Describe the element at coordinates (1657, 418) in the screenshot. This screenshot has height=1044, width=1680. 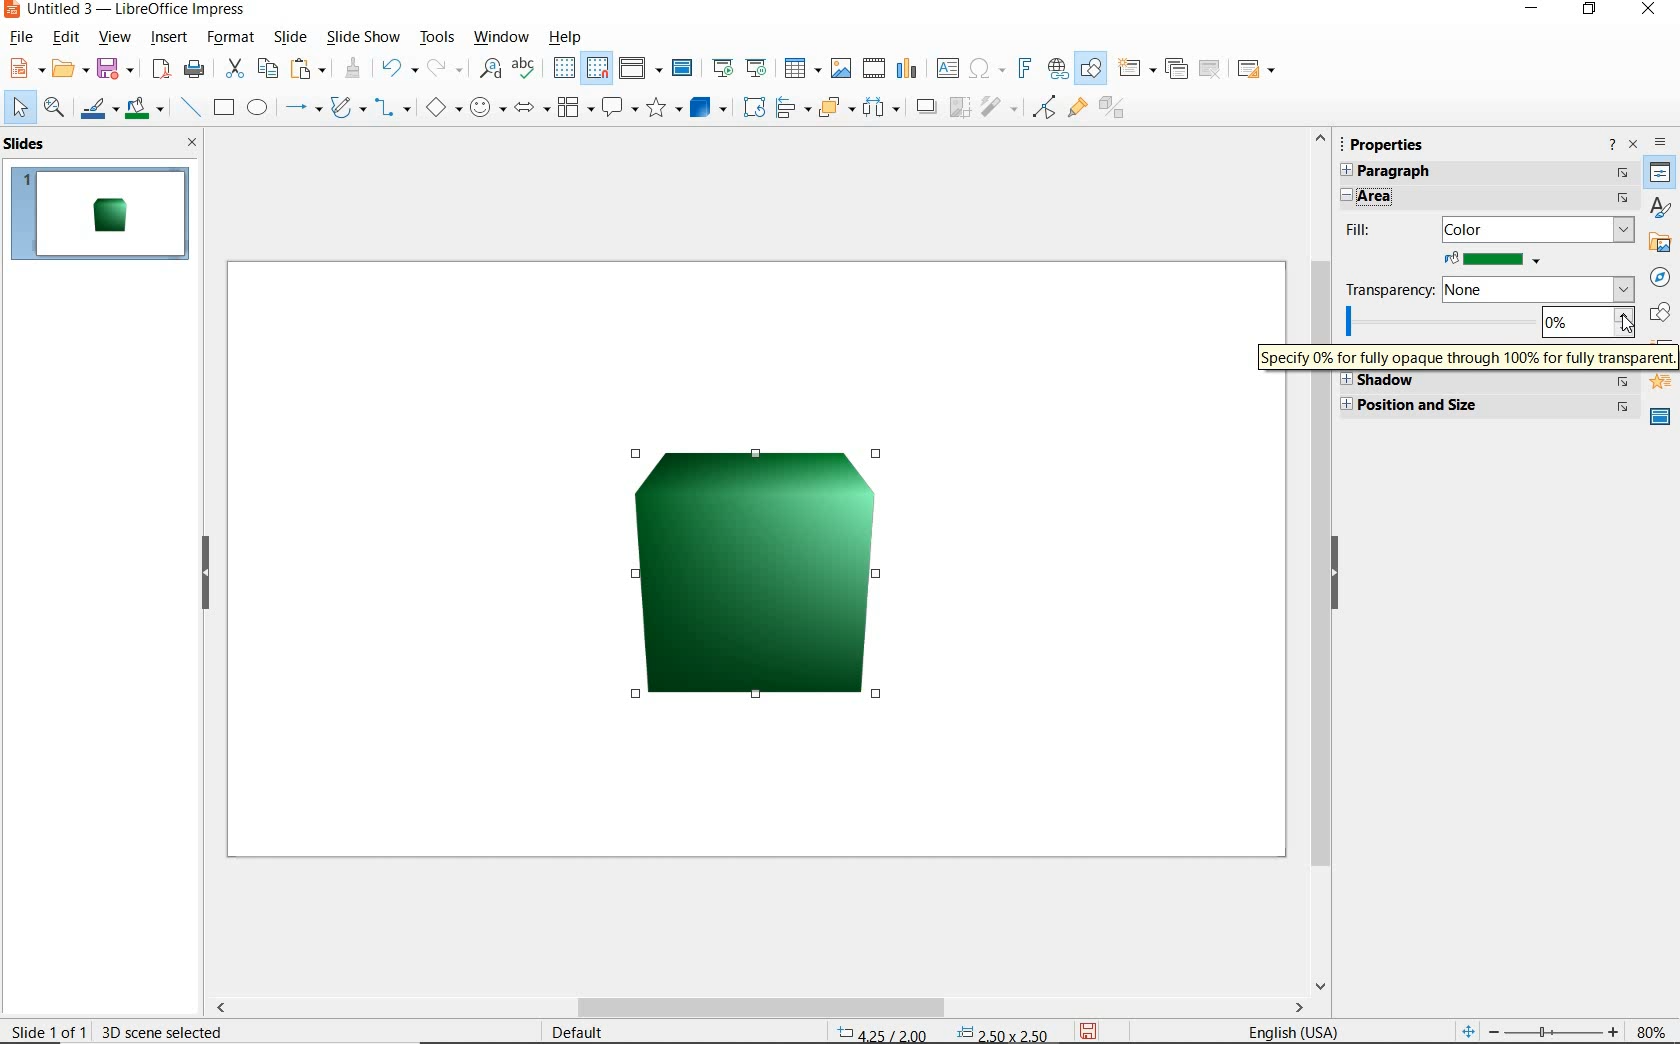
I see `MASTER SLIDE` at that location.